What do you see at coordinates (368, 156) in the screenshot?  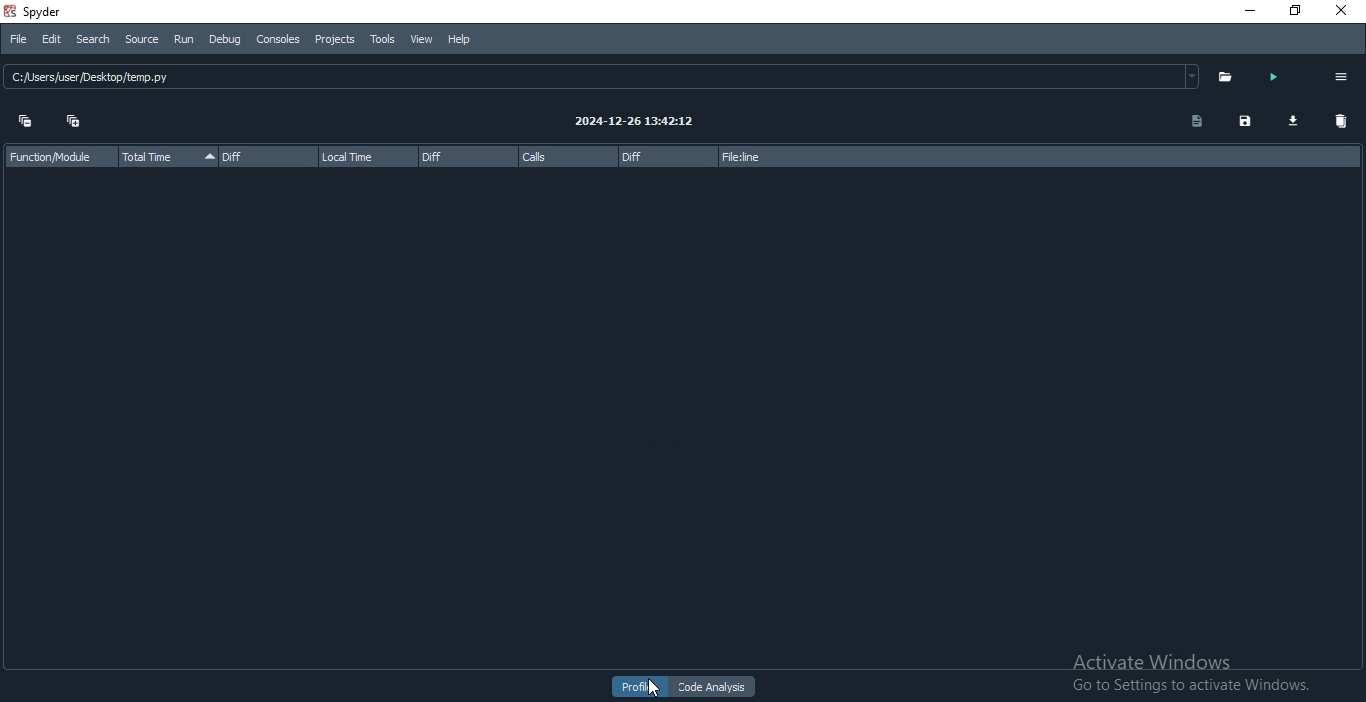 I see `local time` at bounding box center [368, 156].